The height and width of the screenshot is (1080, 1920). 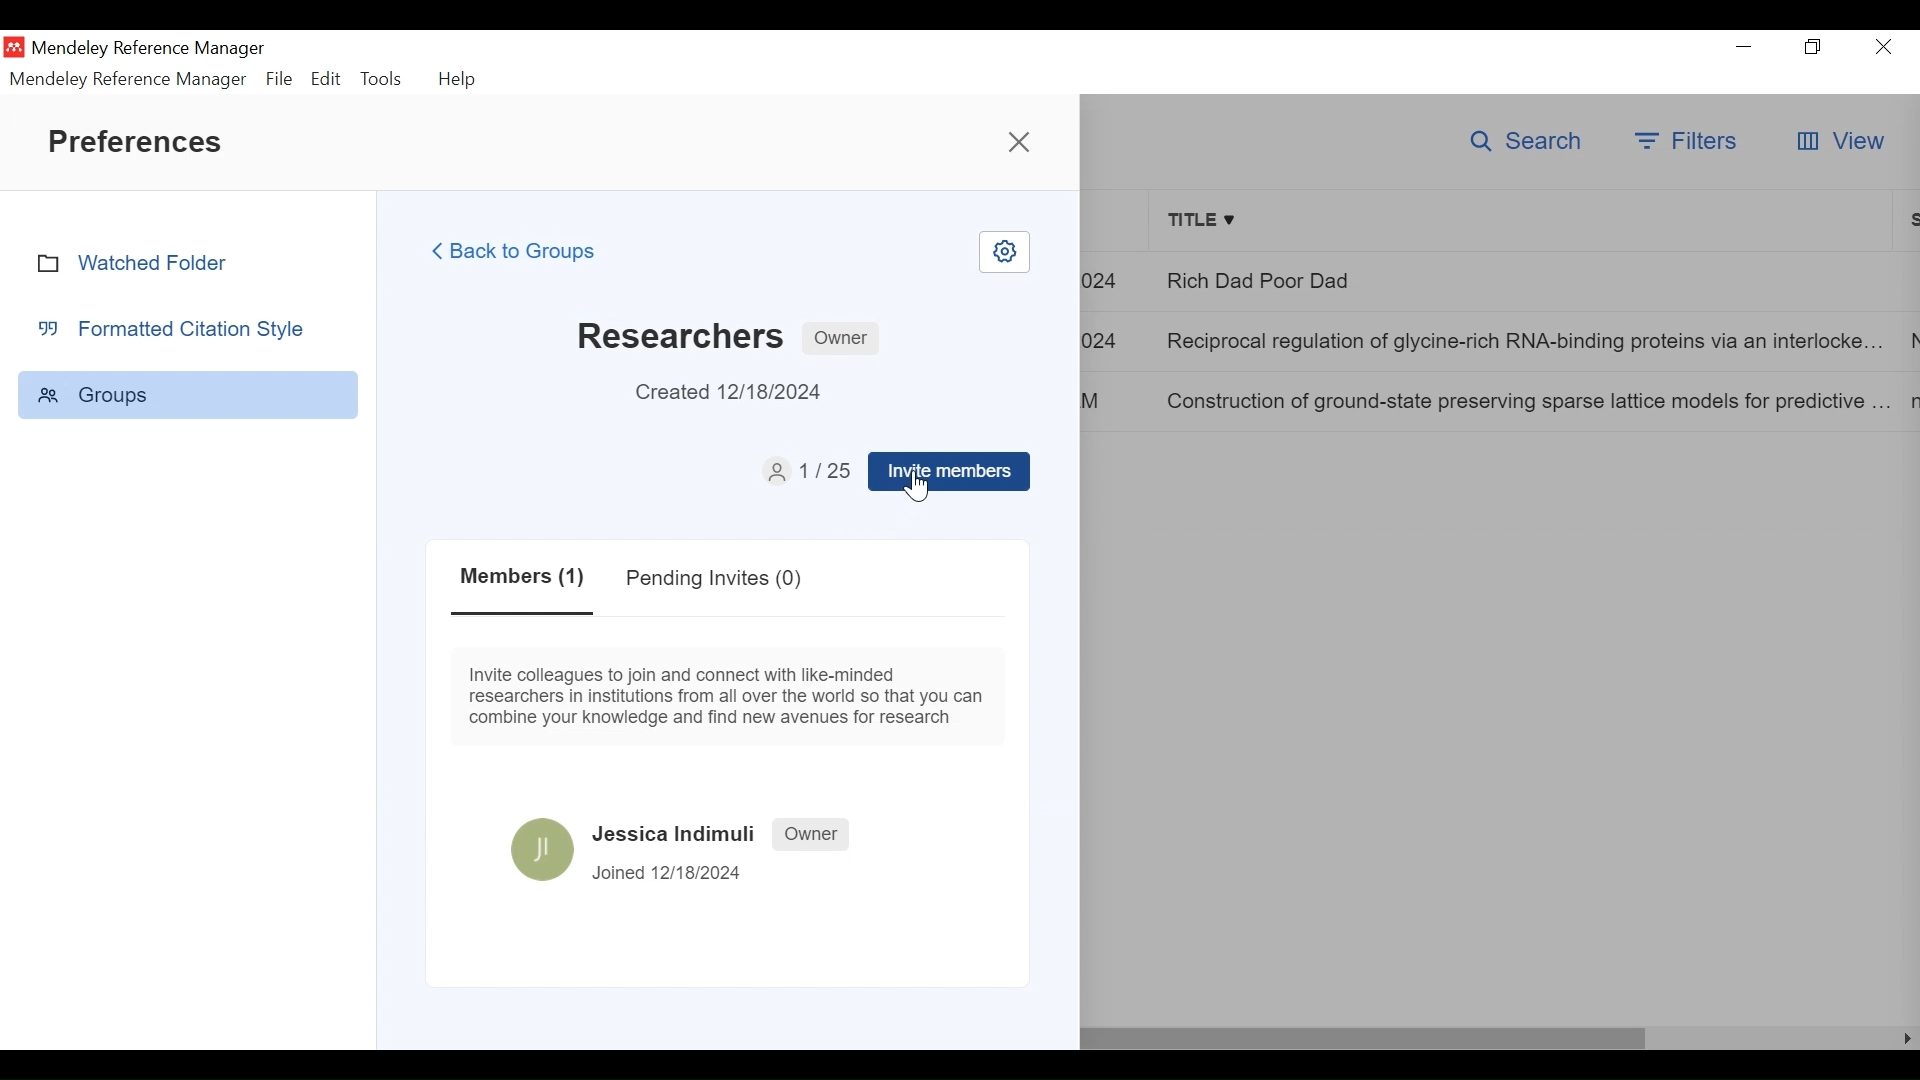 What do you see at coordinates (14, 47) in the screenshot?
I see `Mendeley Desktop Icon` at bounding box center [14, 47].